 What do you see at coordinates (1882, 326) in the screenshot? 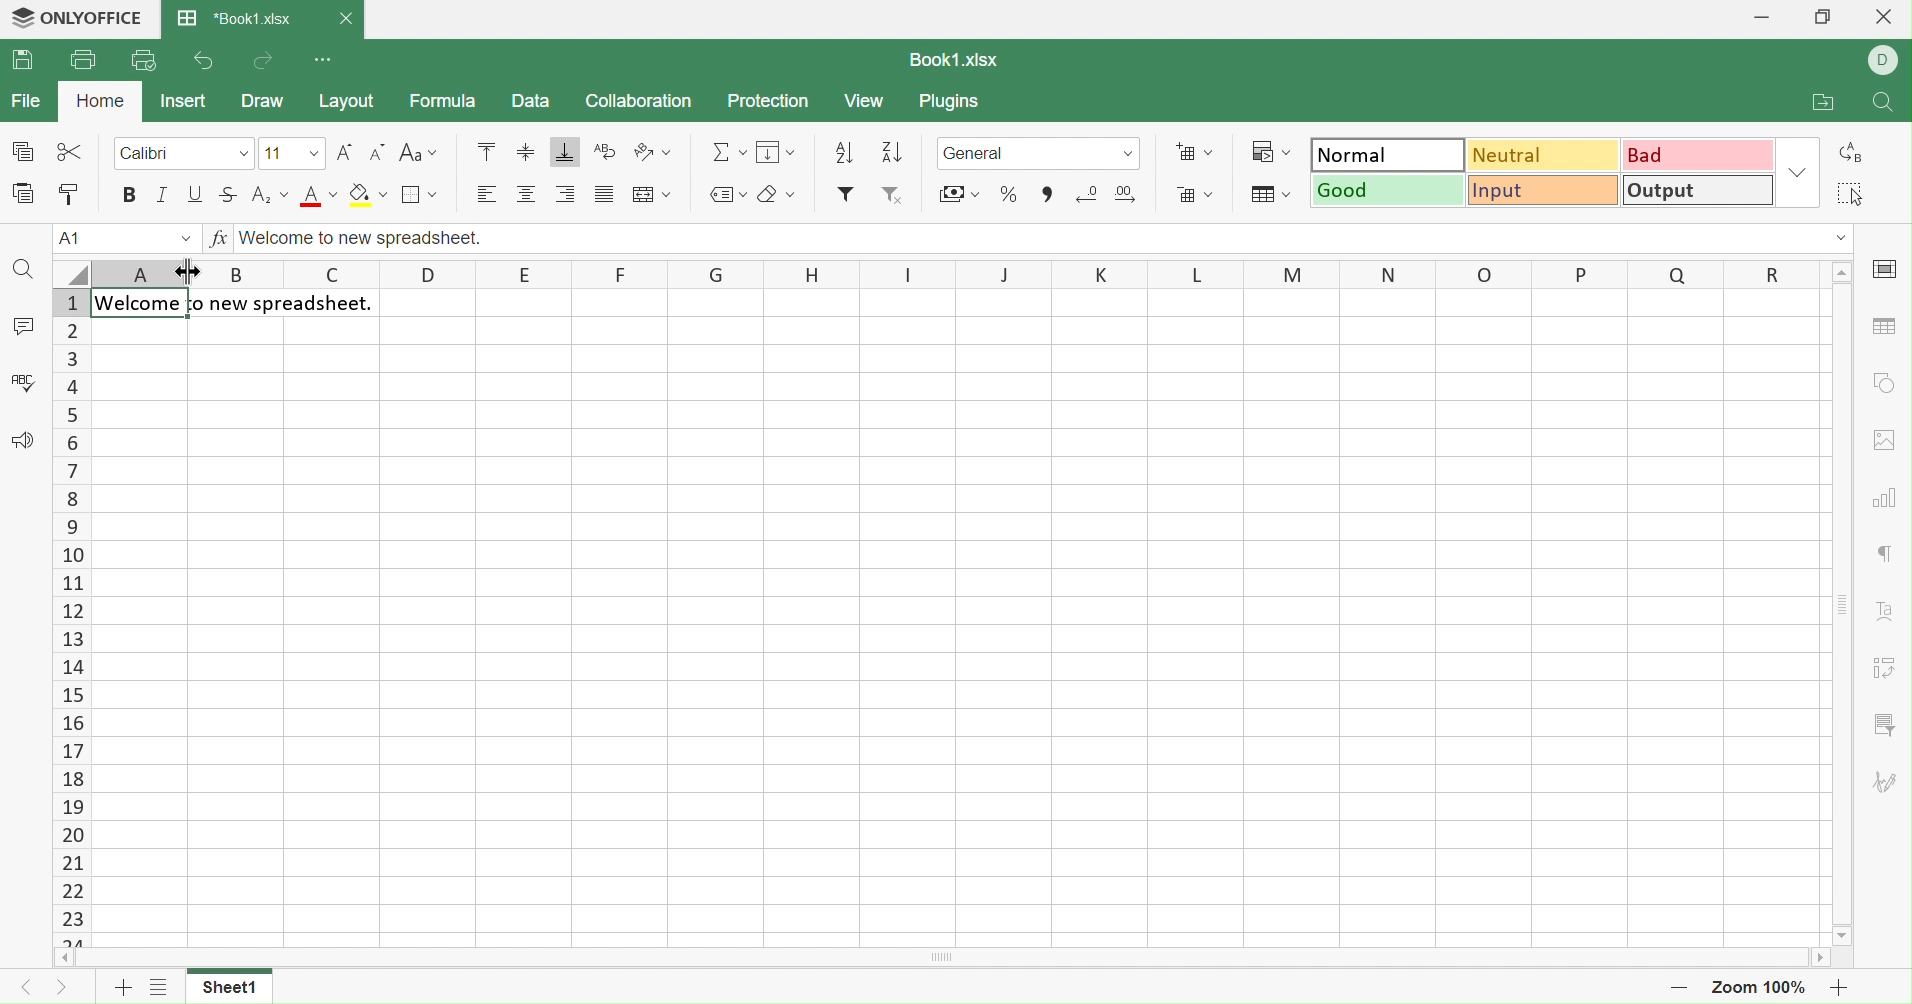
I see `table settings` at bounding box center [1882, 326].